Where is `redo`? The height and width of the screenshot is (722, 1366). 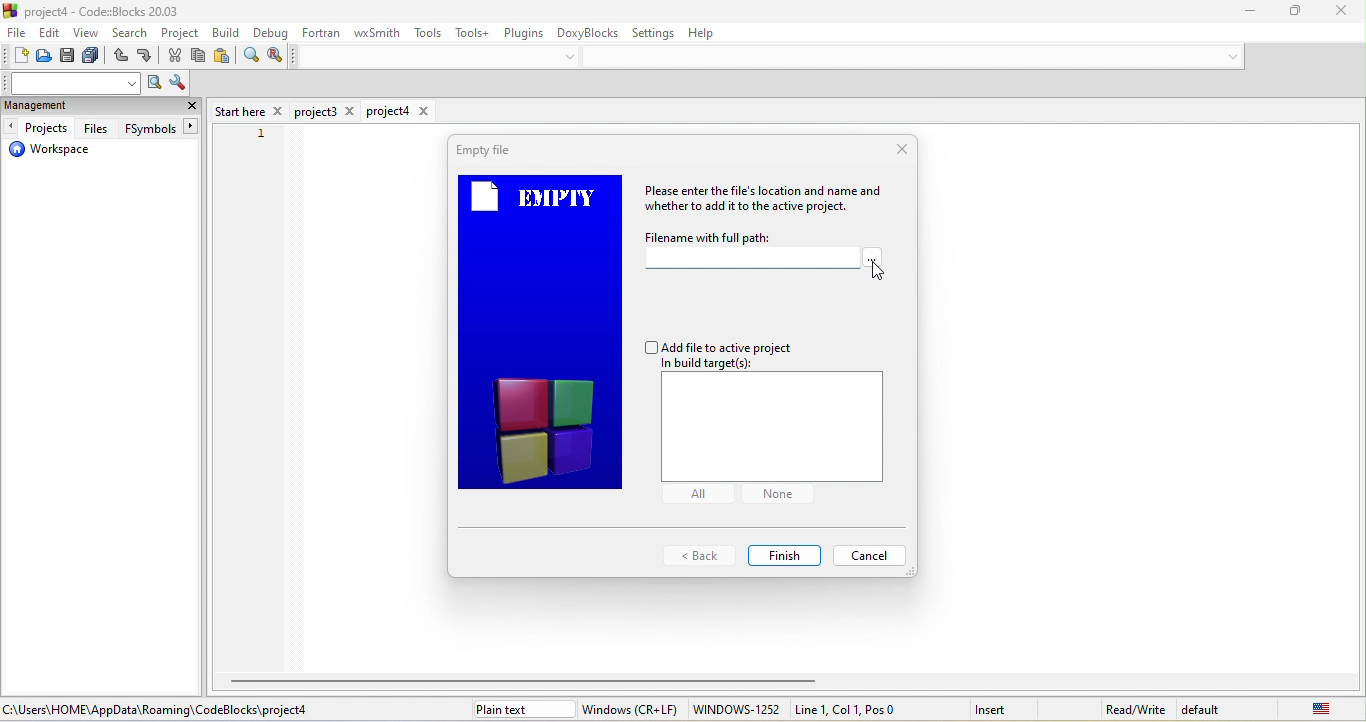
redo is located at coordinates (147, 58).